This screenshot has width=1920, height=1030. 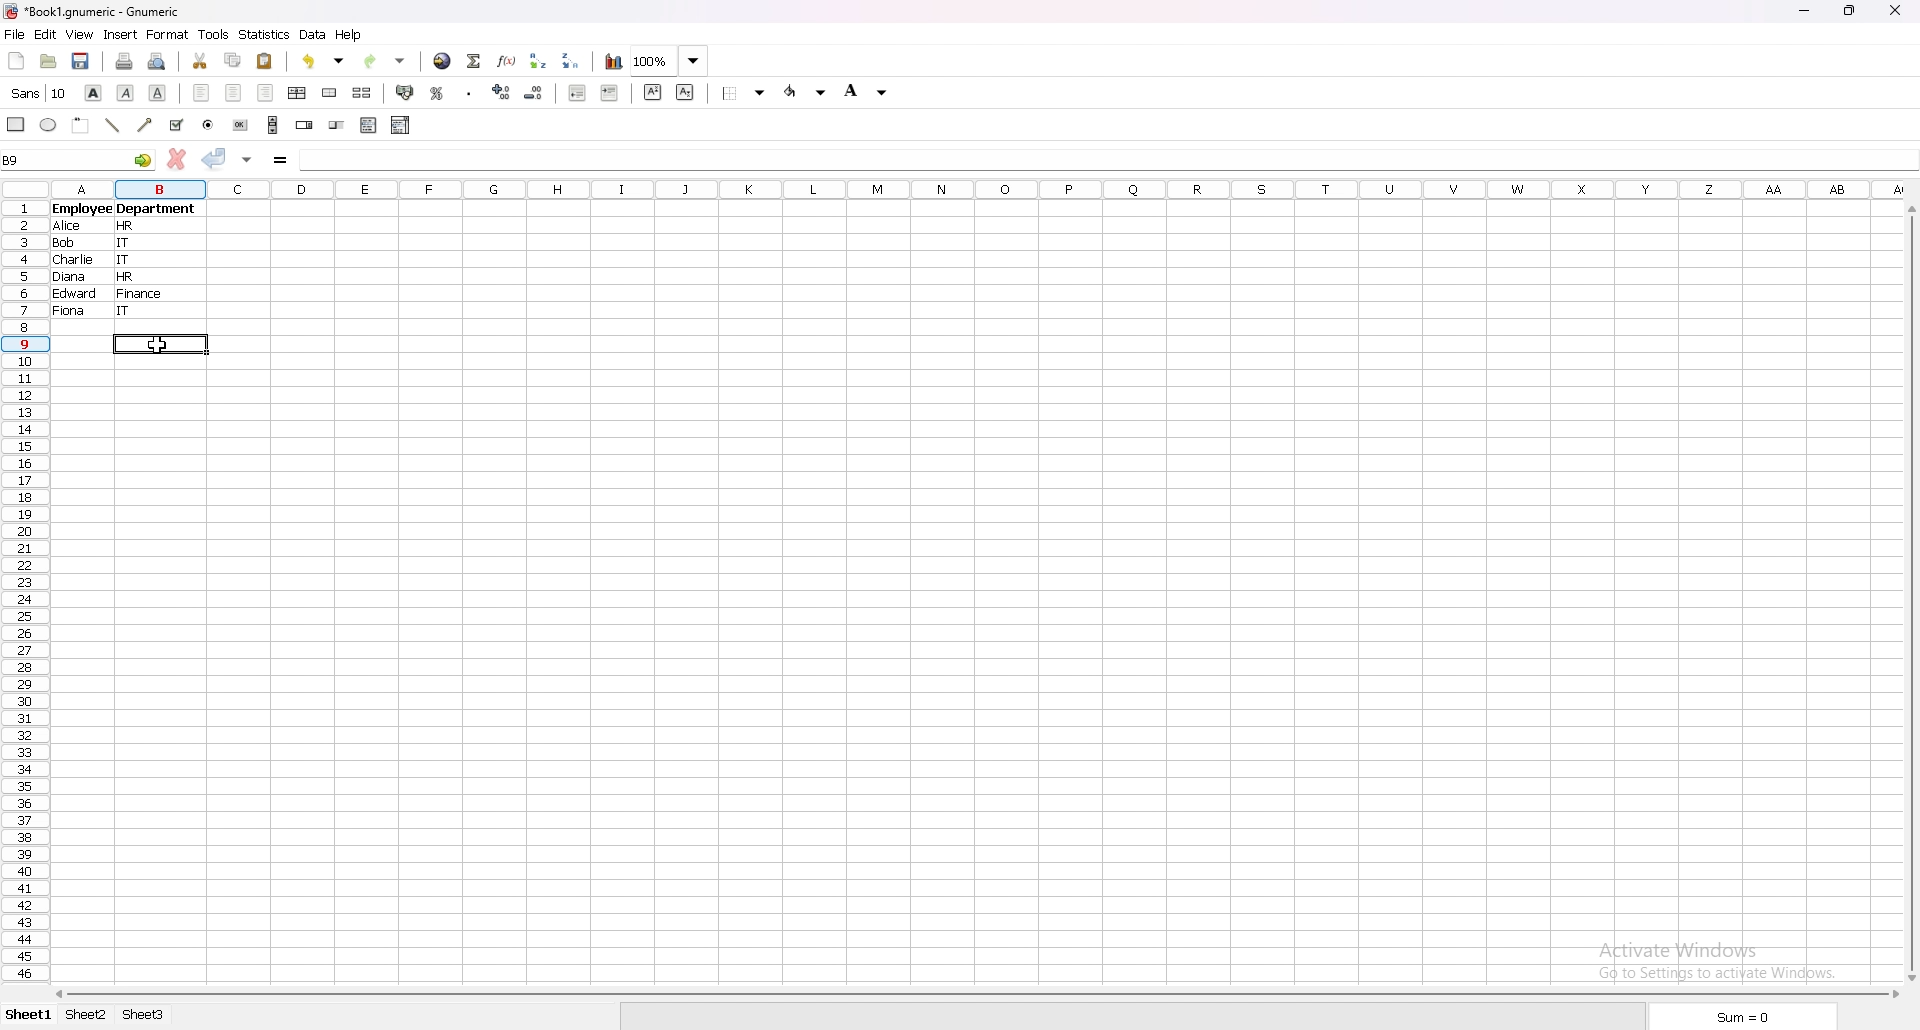 I want to click on save, so click(x=83, y=60).